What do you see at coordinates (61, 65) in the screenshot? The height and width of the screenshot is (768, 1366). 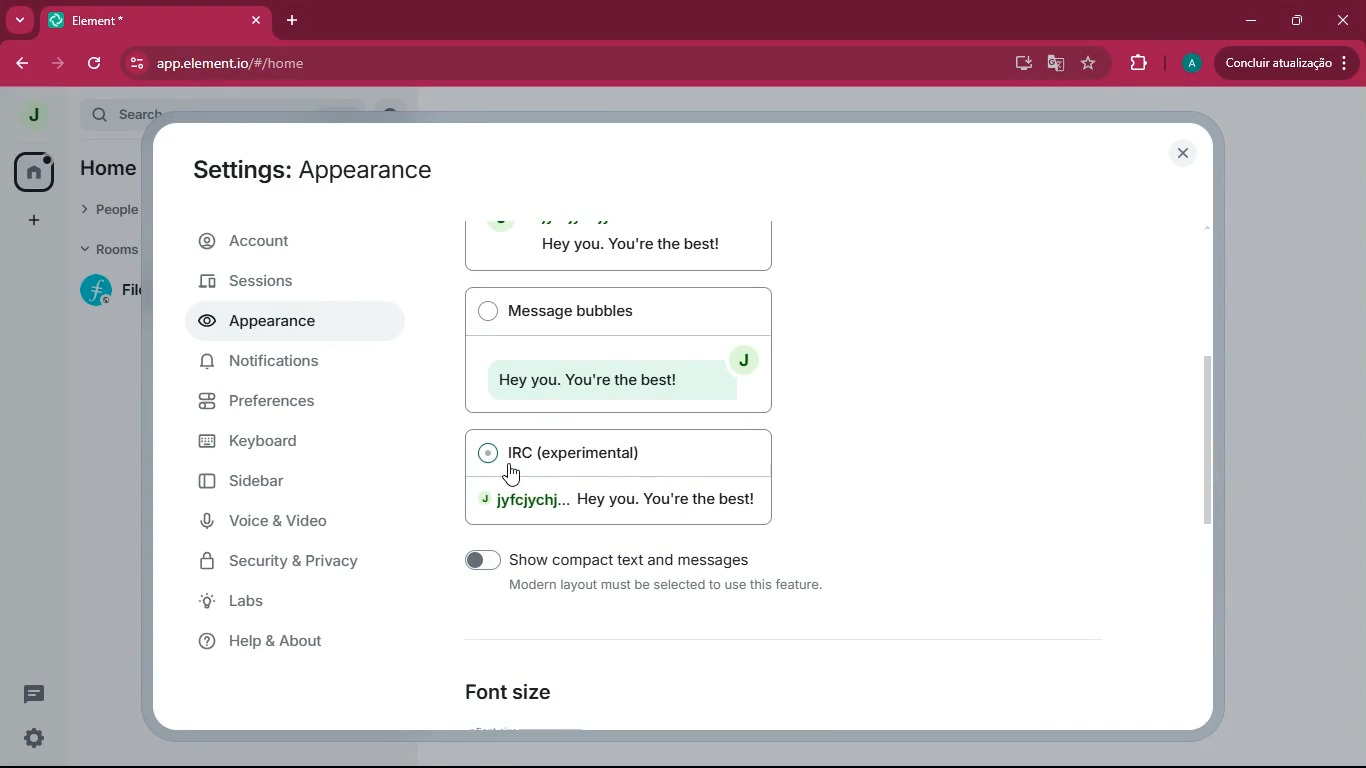 I see `forward` at bounding box center [61, 65].